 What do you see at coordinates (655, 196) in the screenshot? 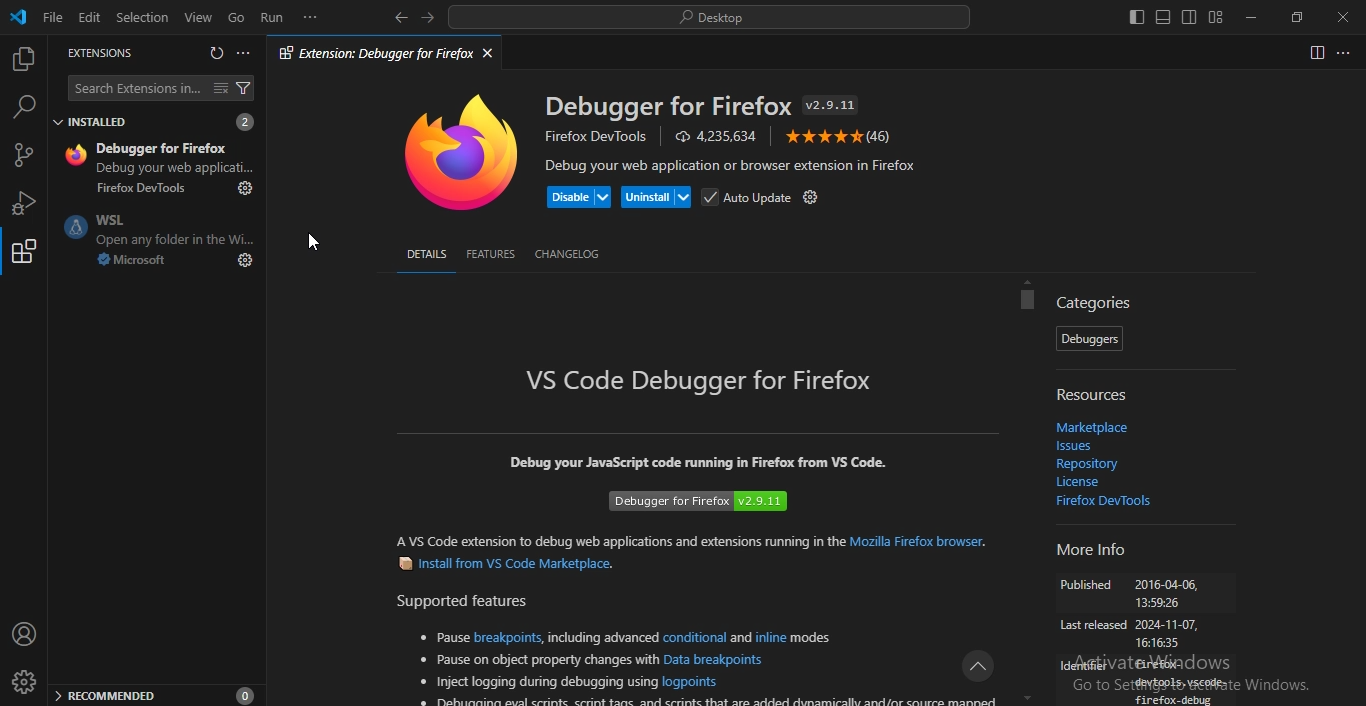
I see `uninstall` at bounding box center [655, 196].